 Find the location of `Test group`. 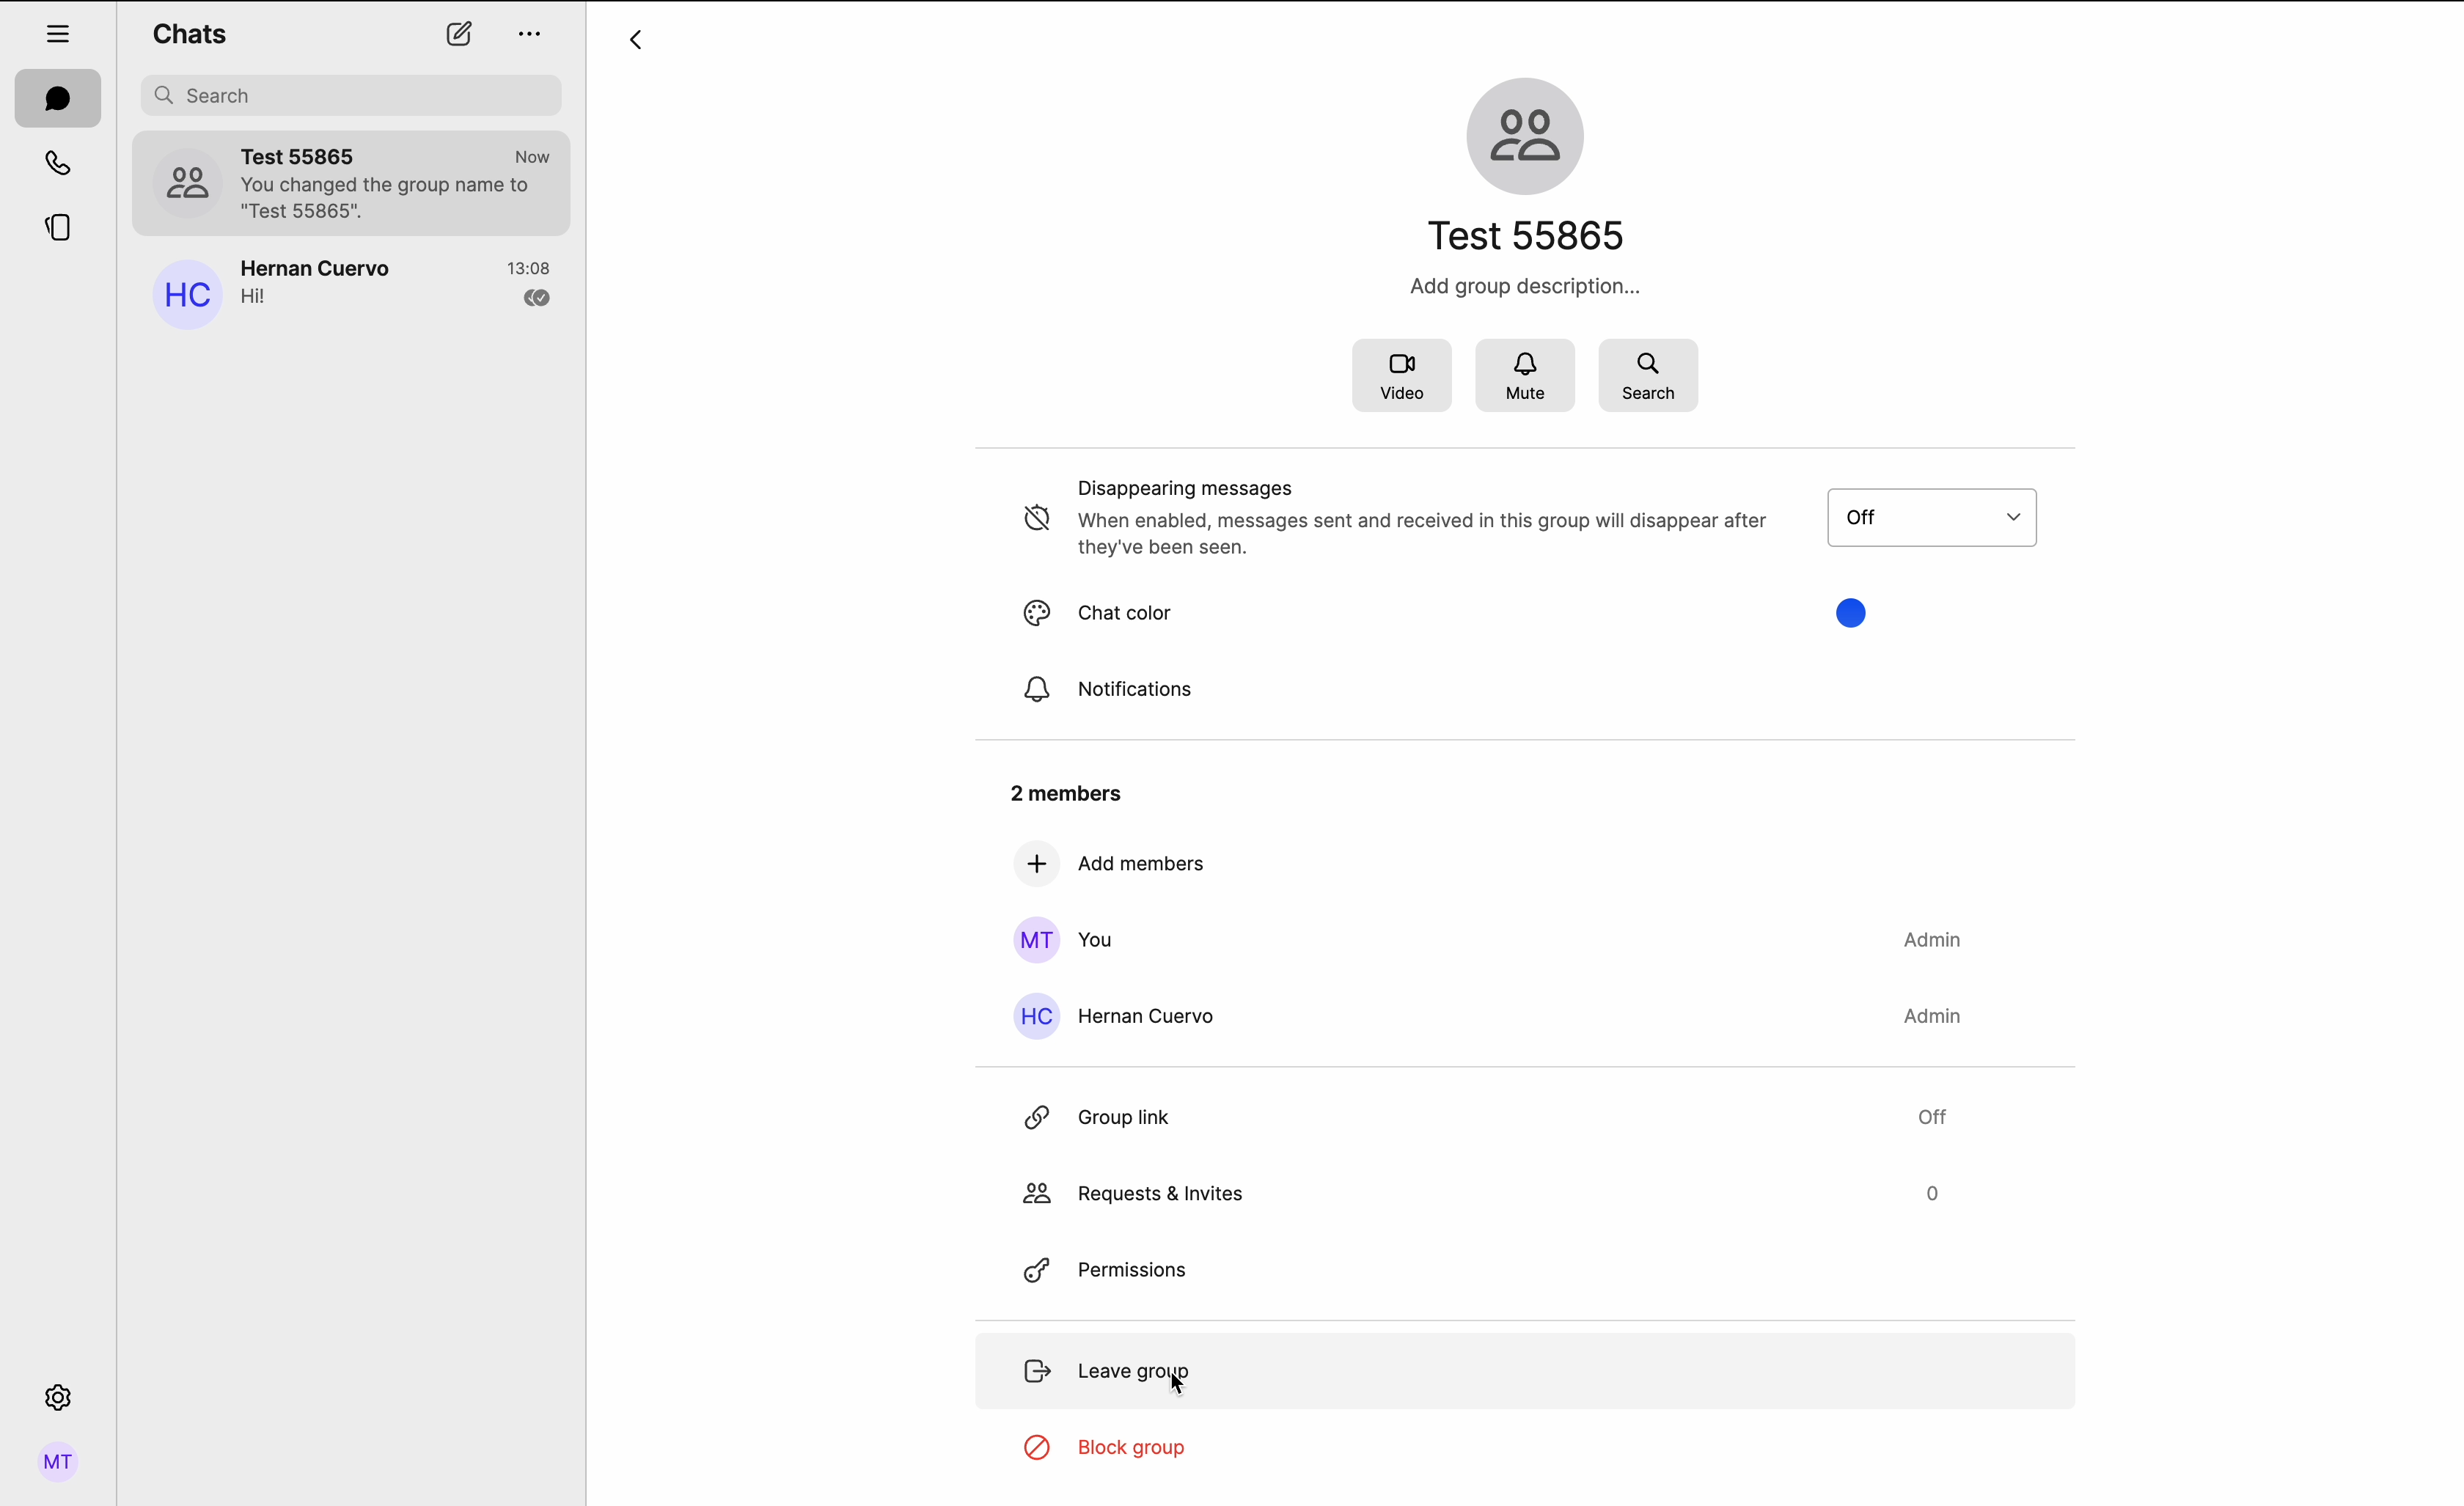

Test group is located at coordinates (400, 183).